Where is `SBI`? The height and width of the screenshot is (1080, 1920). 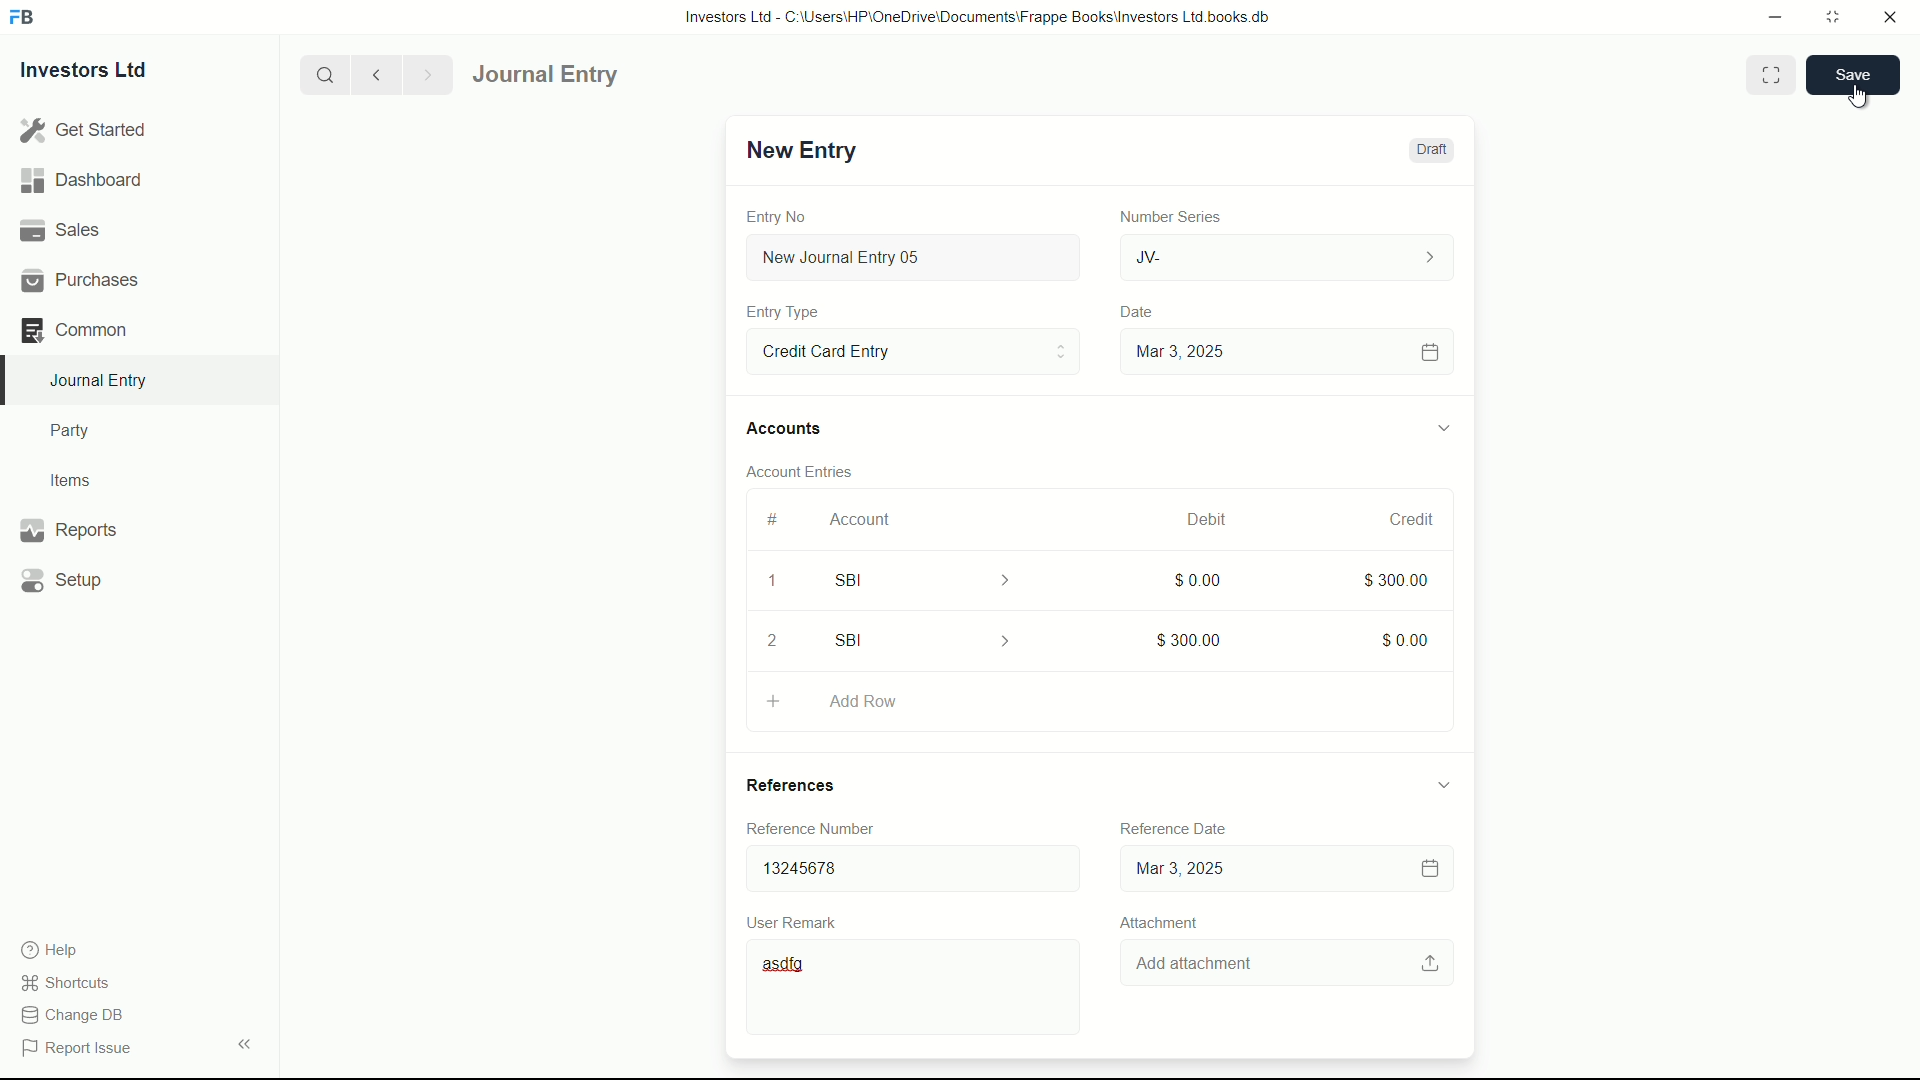 SBI is located at coordinates (936, 579).